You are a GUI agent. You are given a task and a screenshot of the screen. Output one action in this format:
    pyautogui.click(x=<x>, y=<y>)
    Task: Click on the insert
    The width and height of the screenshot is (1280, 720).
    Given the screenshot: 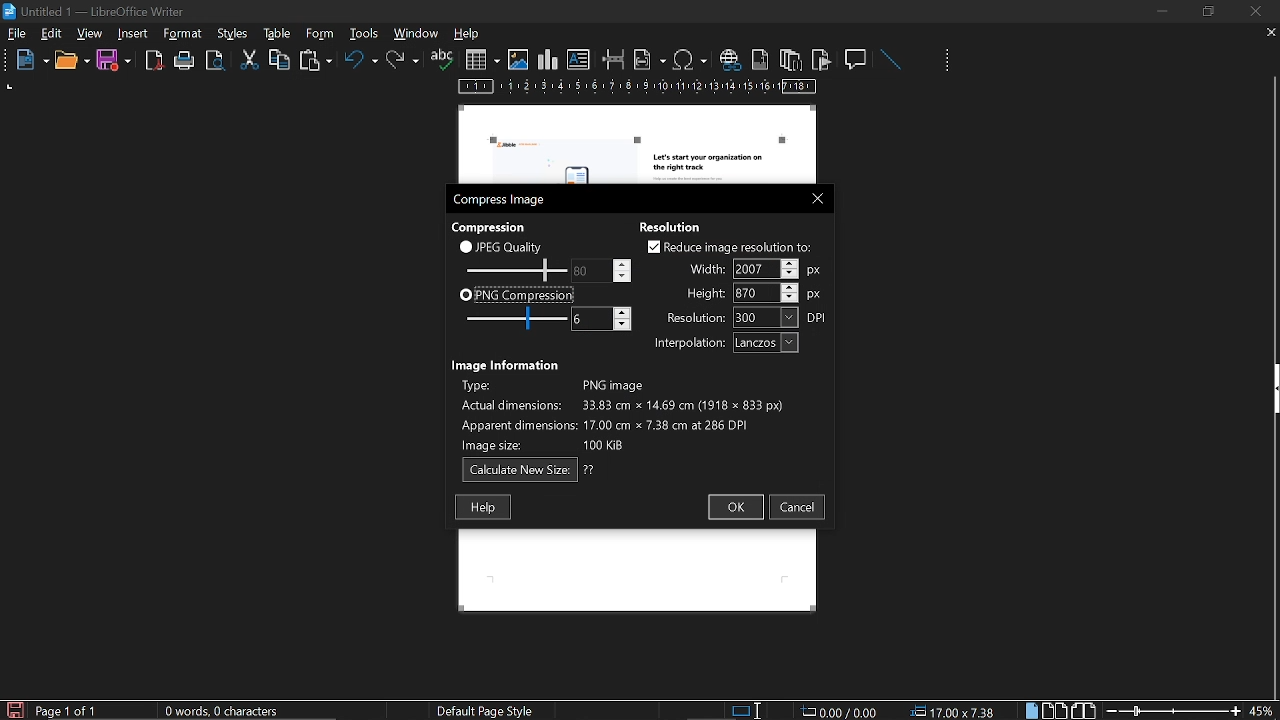 What is the action you would take?
    pyautogui.click(x=134, y=34)
    